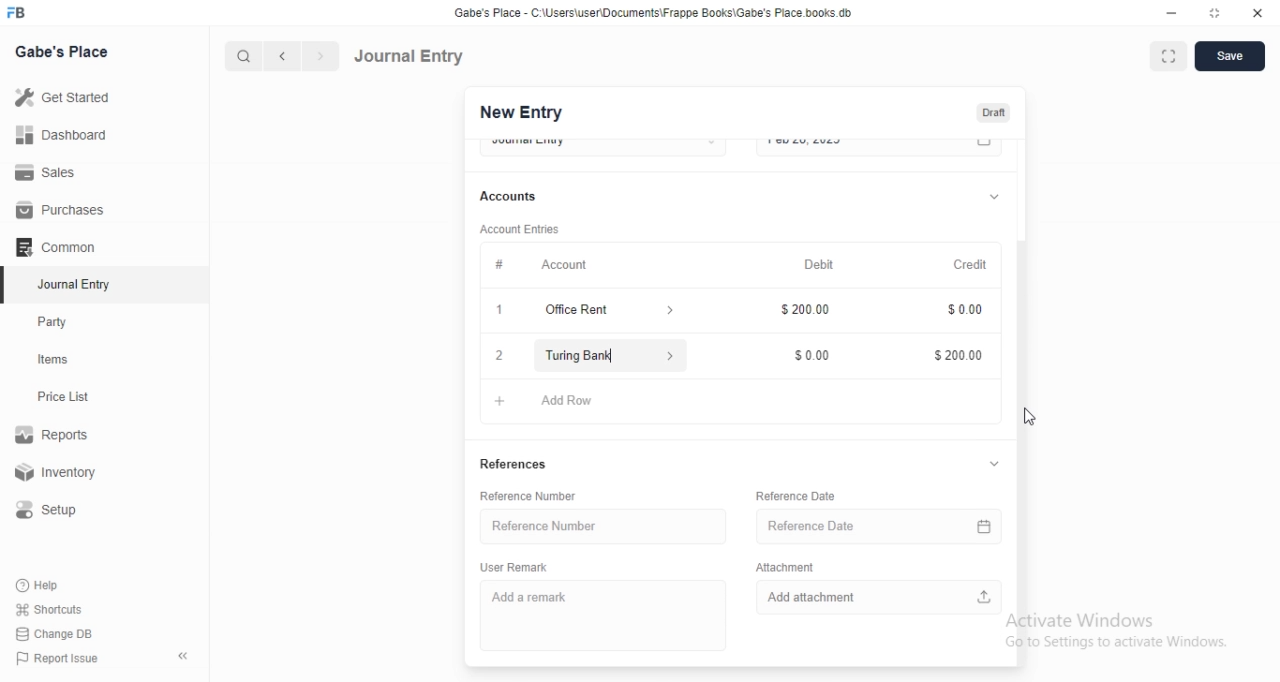 The width and height of the screenshot is (1280, 682). I want to click on Gabe's Place, so click(64, 51).